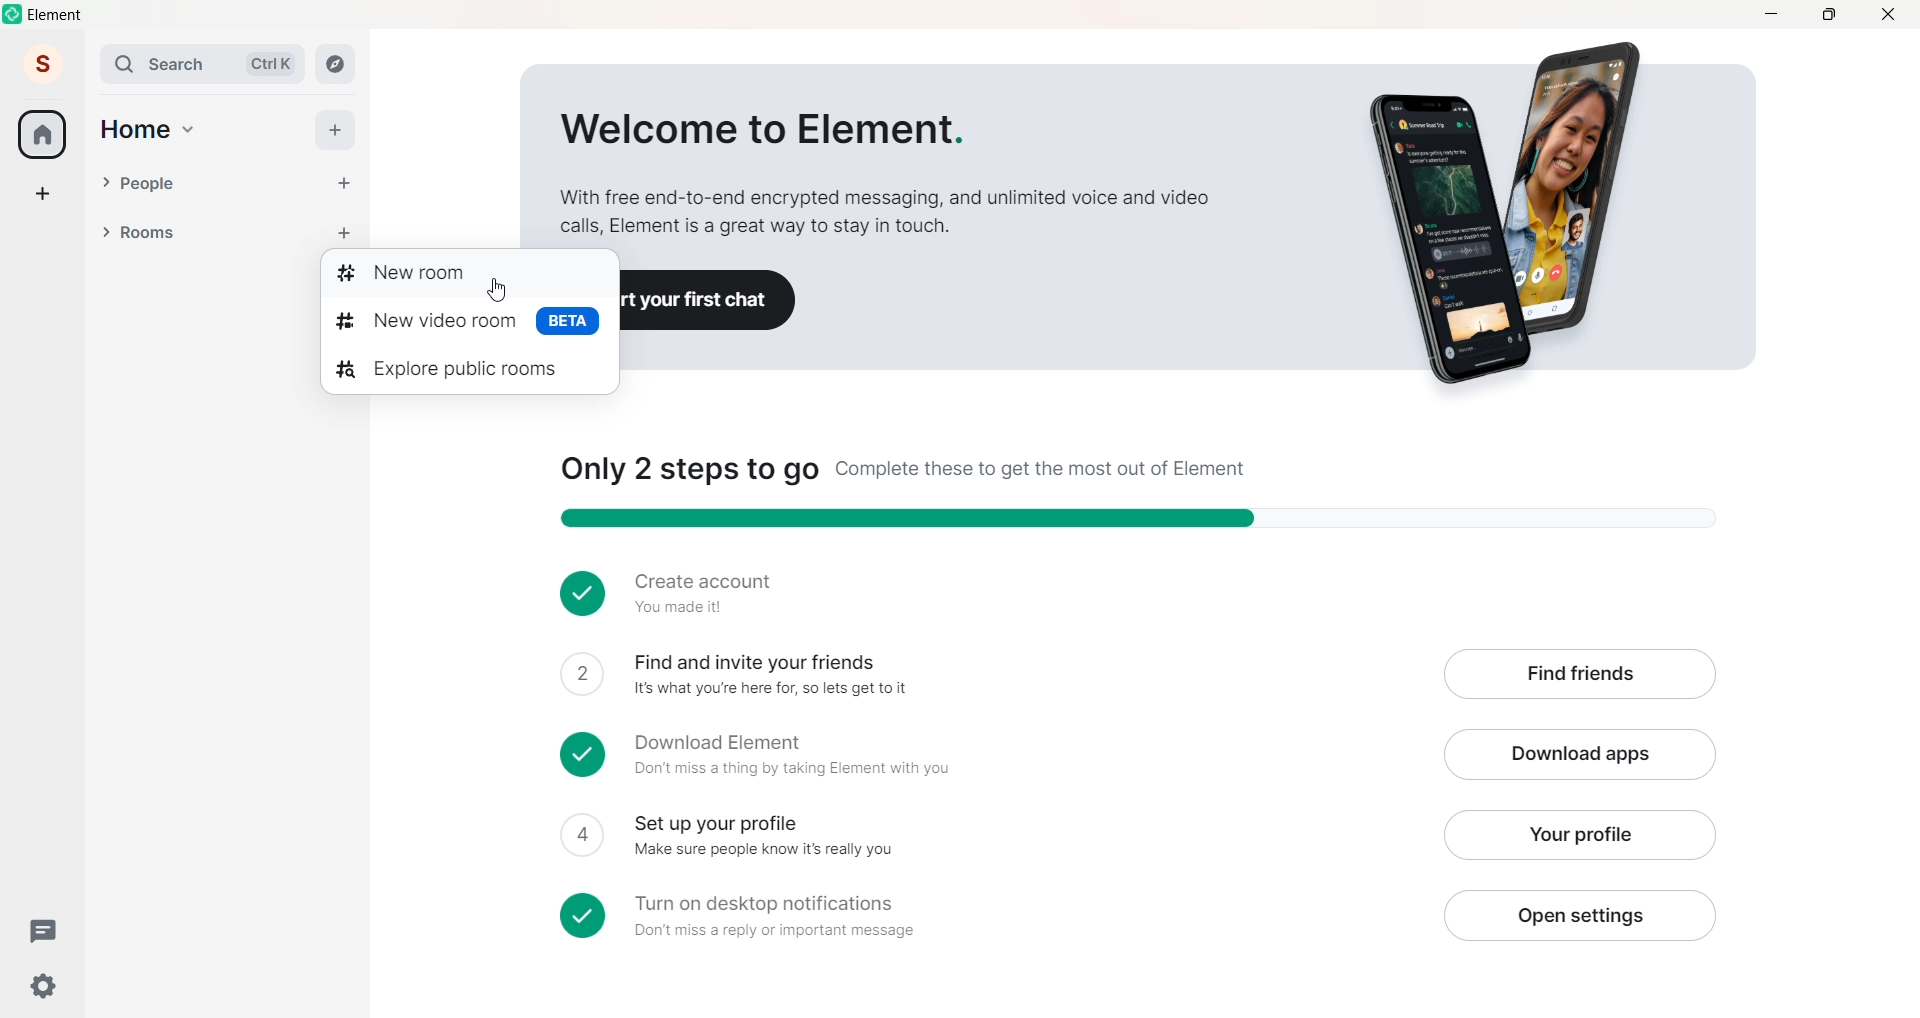 This screenshot has height=1018, width=1920. What do you see at coordinates (1577, 835) in the screenshot?
I see `Your Profile` at bounding box center [1577, 835].